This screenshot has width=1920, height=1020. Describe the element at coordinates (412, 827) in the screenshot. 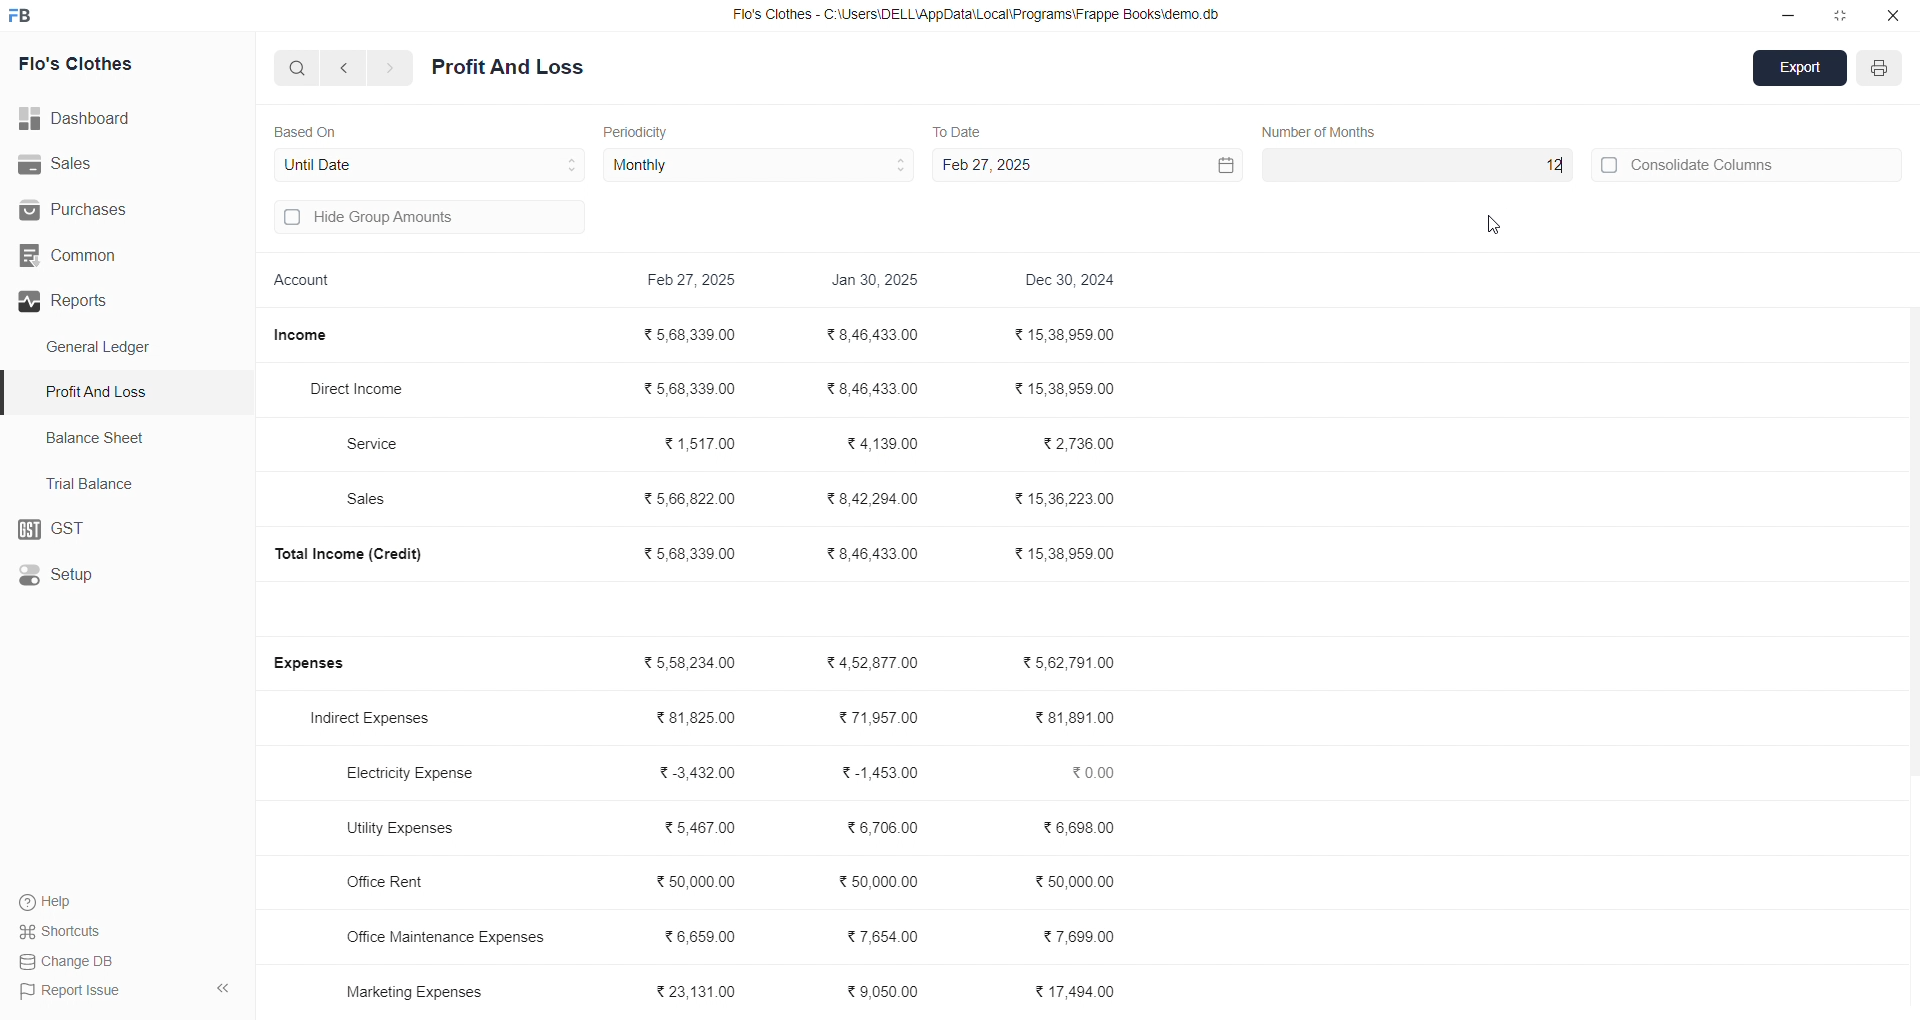

I see `Utility Expenses.` at that location.